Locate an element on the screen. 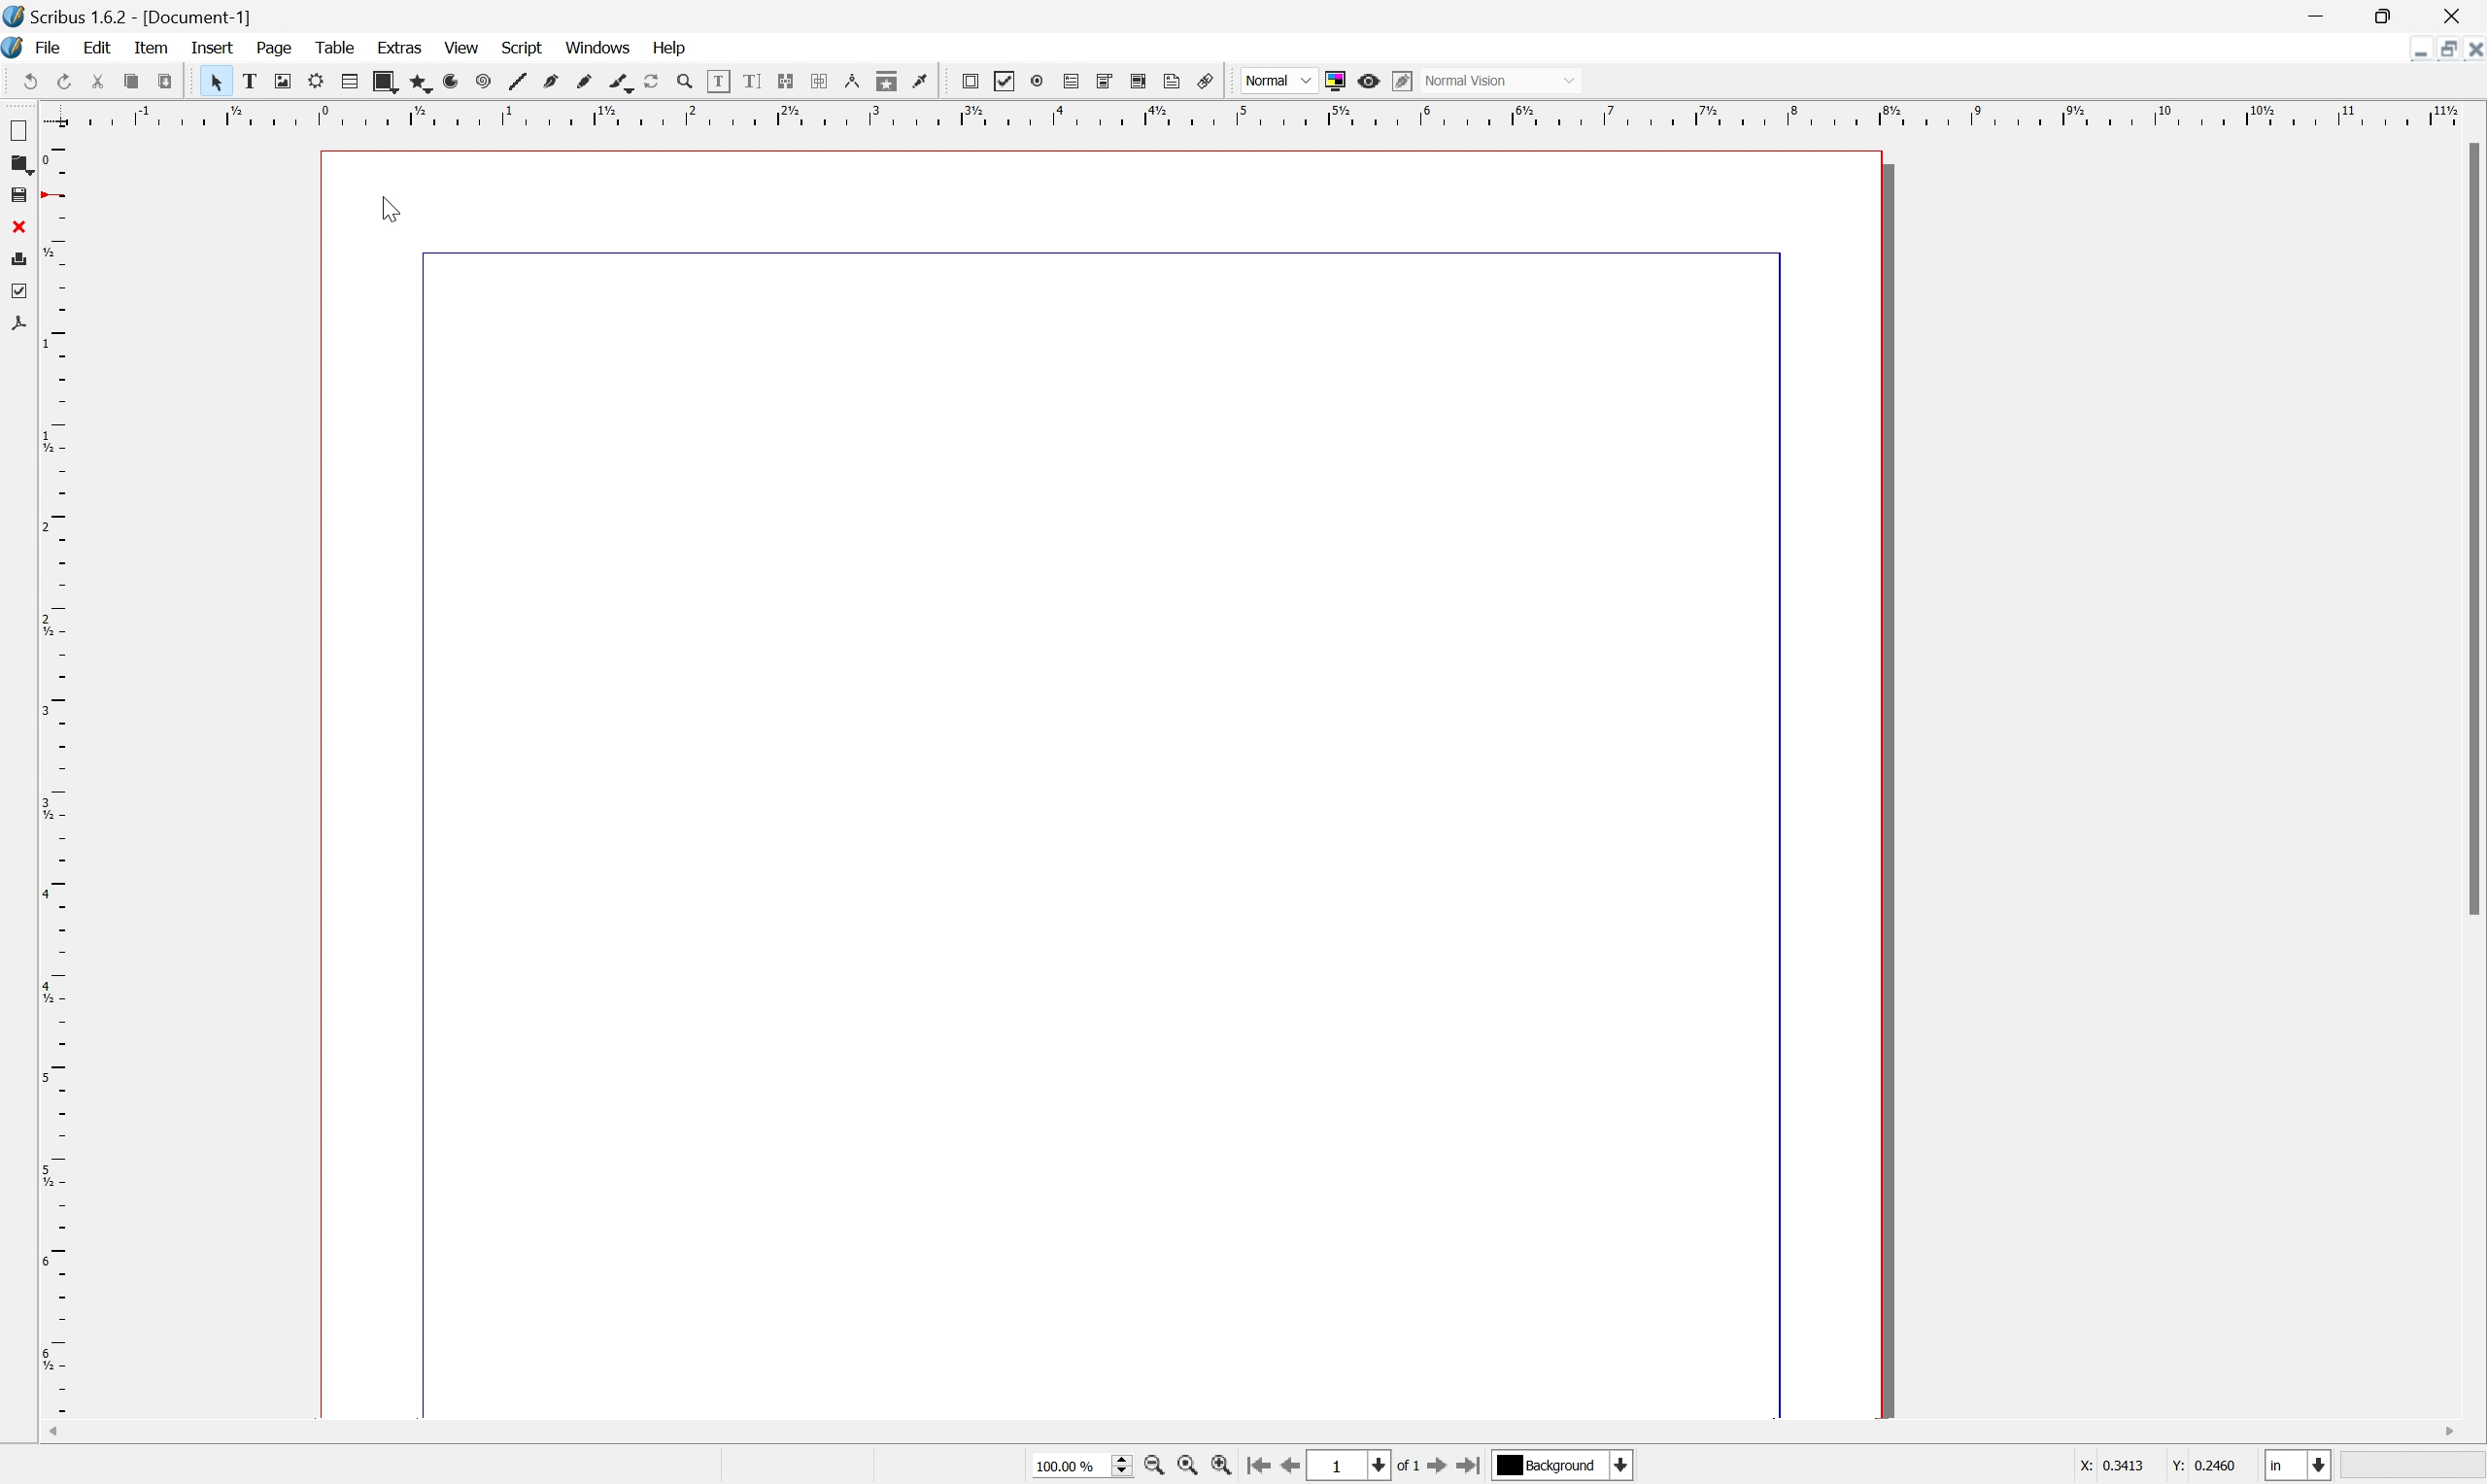  close is located at coordinates (2471, 51).